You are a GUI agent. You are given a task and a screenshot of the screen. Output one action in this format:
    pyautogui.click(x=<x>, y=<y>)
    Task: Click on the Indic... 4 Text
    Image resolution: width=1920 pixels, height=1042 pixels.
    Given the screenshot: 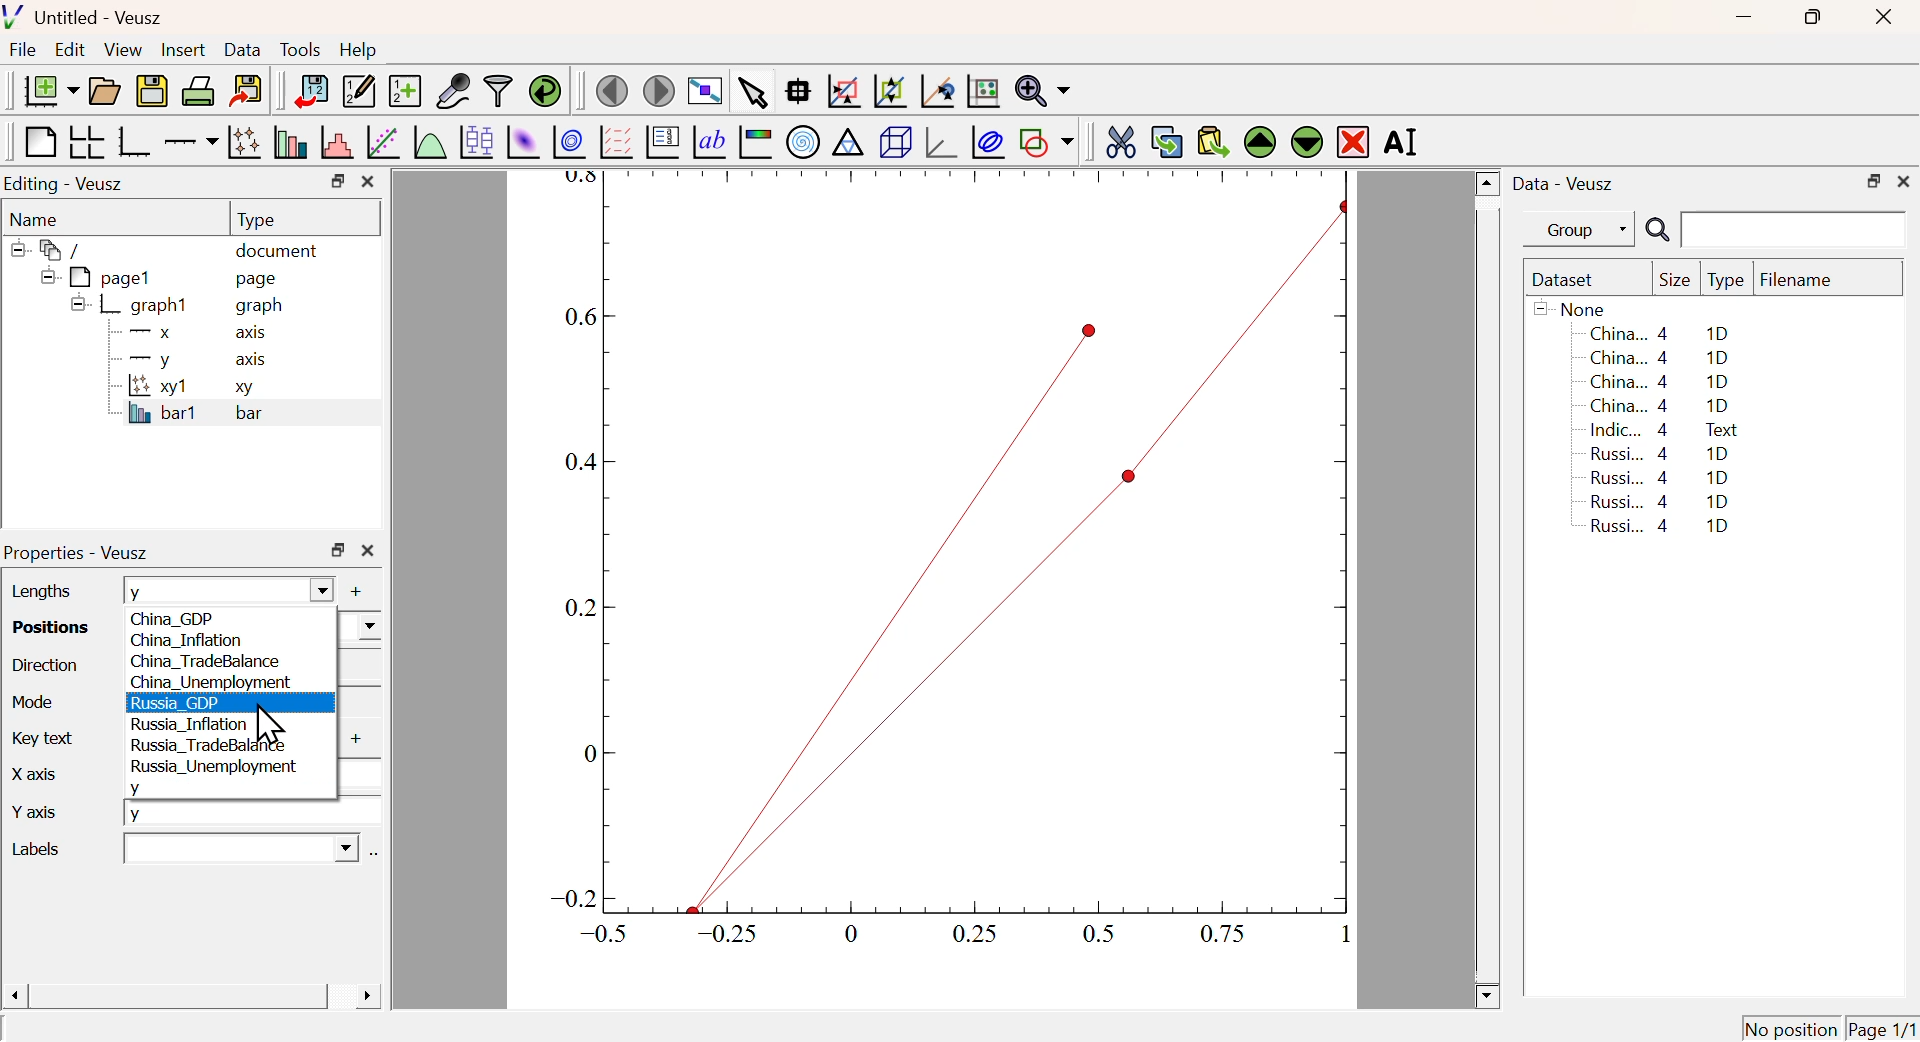 What is the action you would take?
    pyautogui.click(x=1664, y=430)
    